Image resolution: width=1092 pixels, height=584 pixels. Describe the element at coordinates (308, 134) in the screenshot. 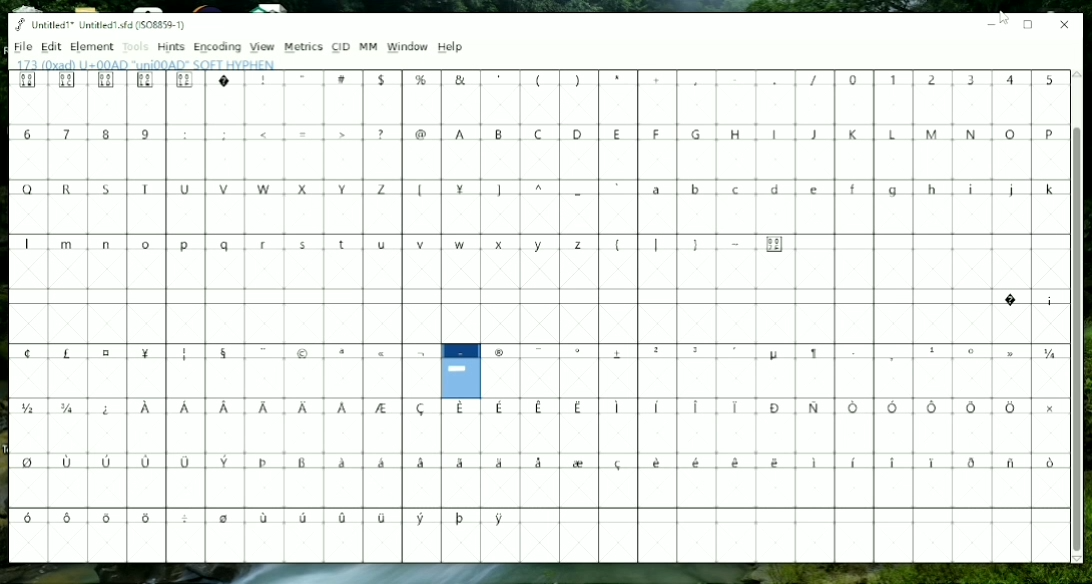

I see `Symbols` at that location.